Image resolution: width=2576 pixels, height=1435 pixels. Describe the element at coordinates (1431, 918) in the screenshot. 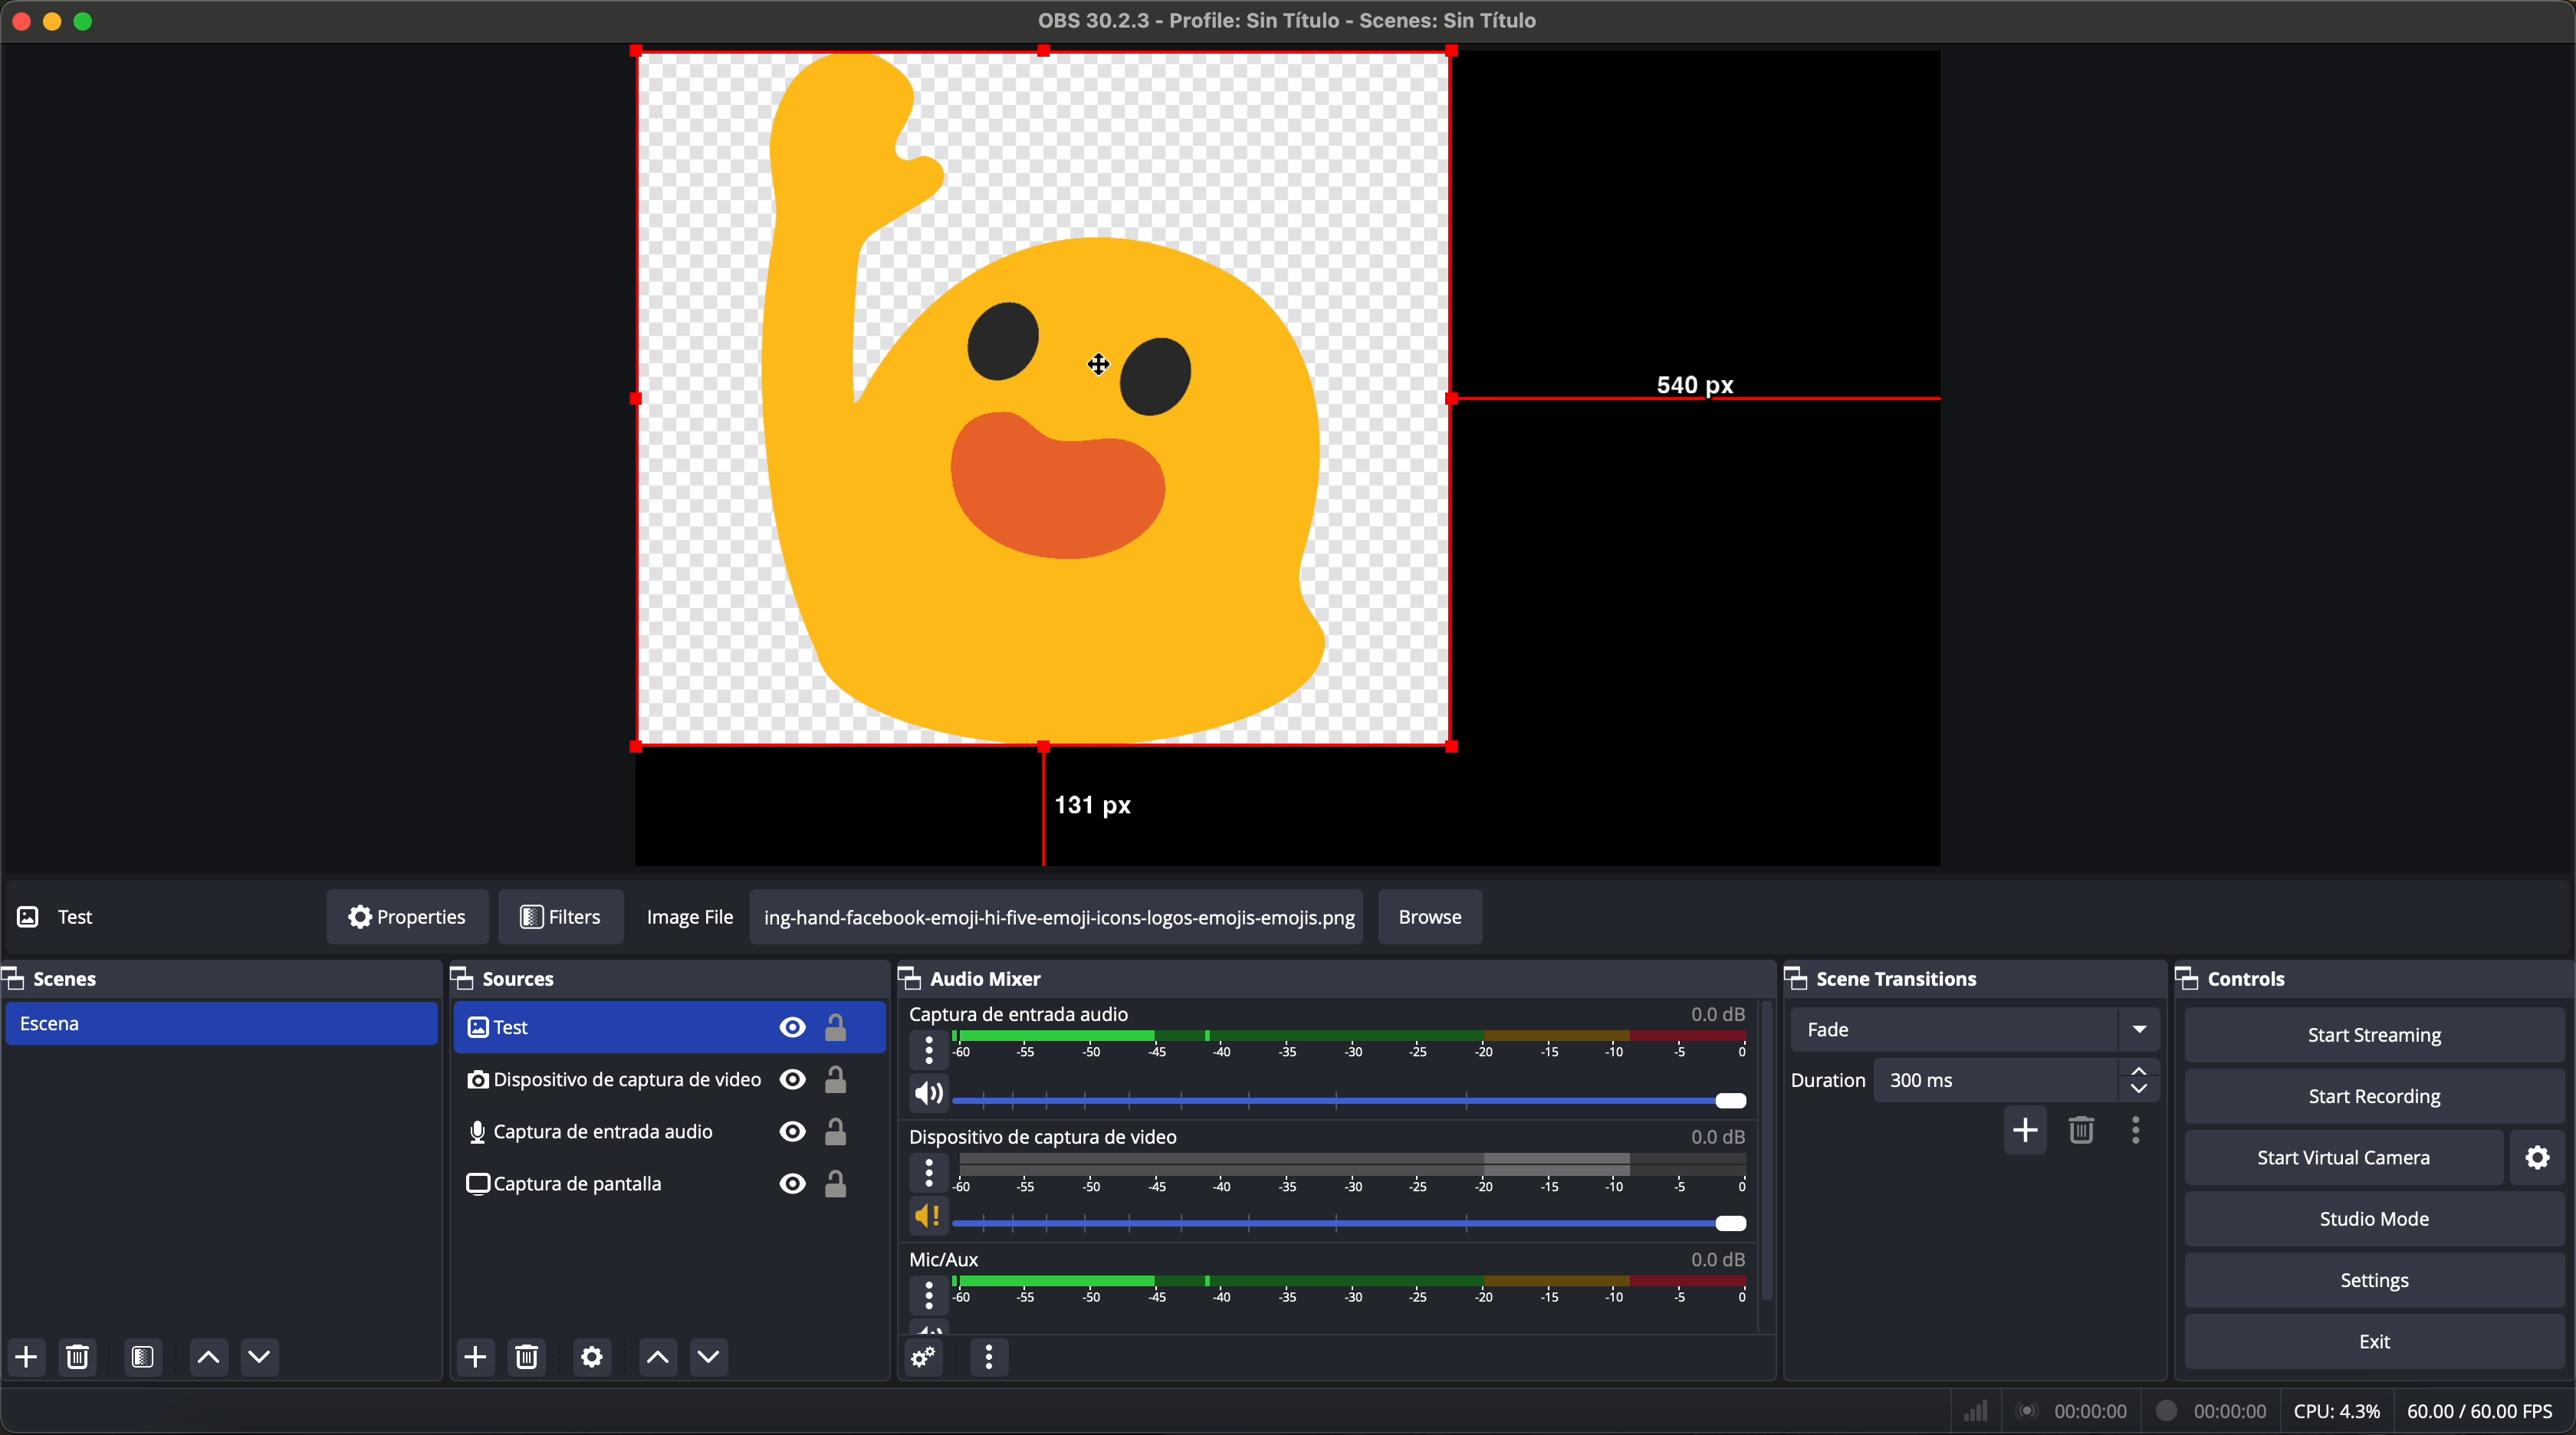

I see `browse` at that location.